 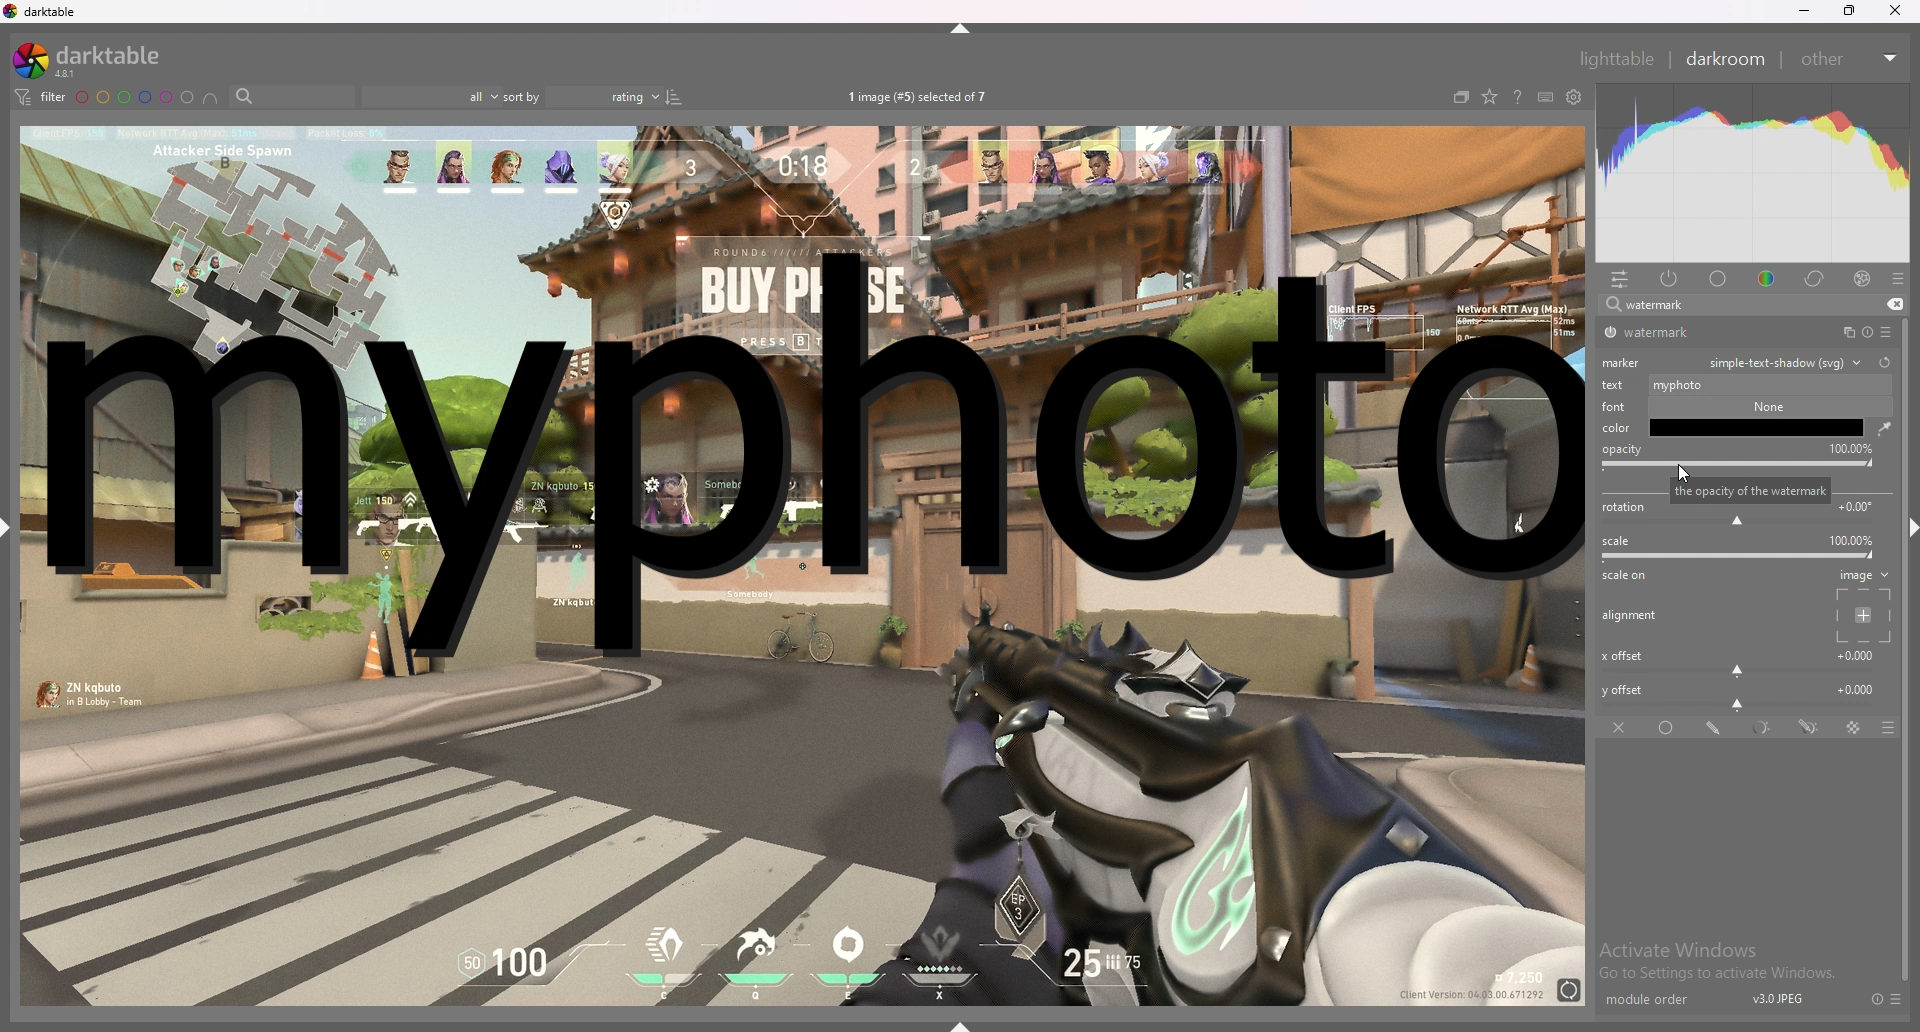 I want to click on show, so click(x=968, y=1021).